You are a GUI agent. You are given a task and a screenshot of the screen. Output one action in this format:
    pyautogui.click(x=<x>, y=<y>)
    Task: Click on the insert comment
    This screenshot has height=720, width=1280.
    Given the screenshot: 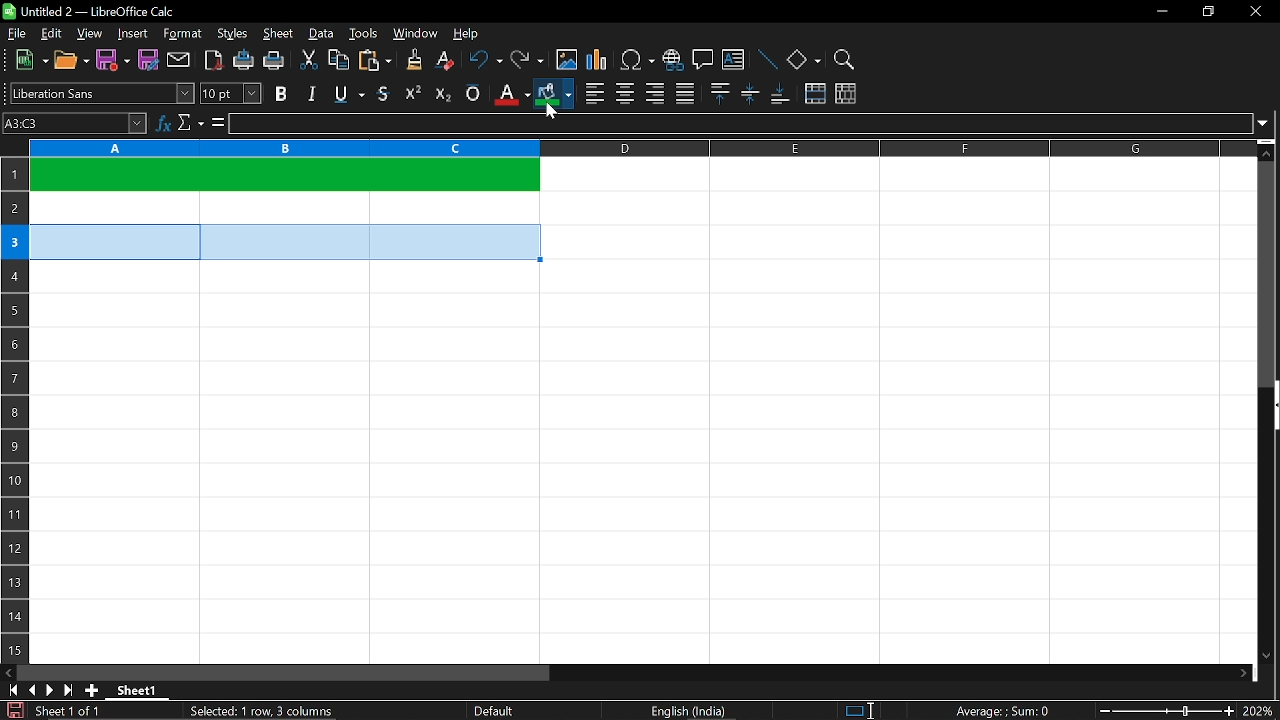 What is the action you would take?
    pyautogui.click(x=702, y=60)
    